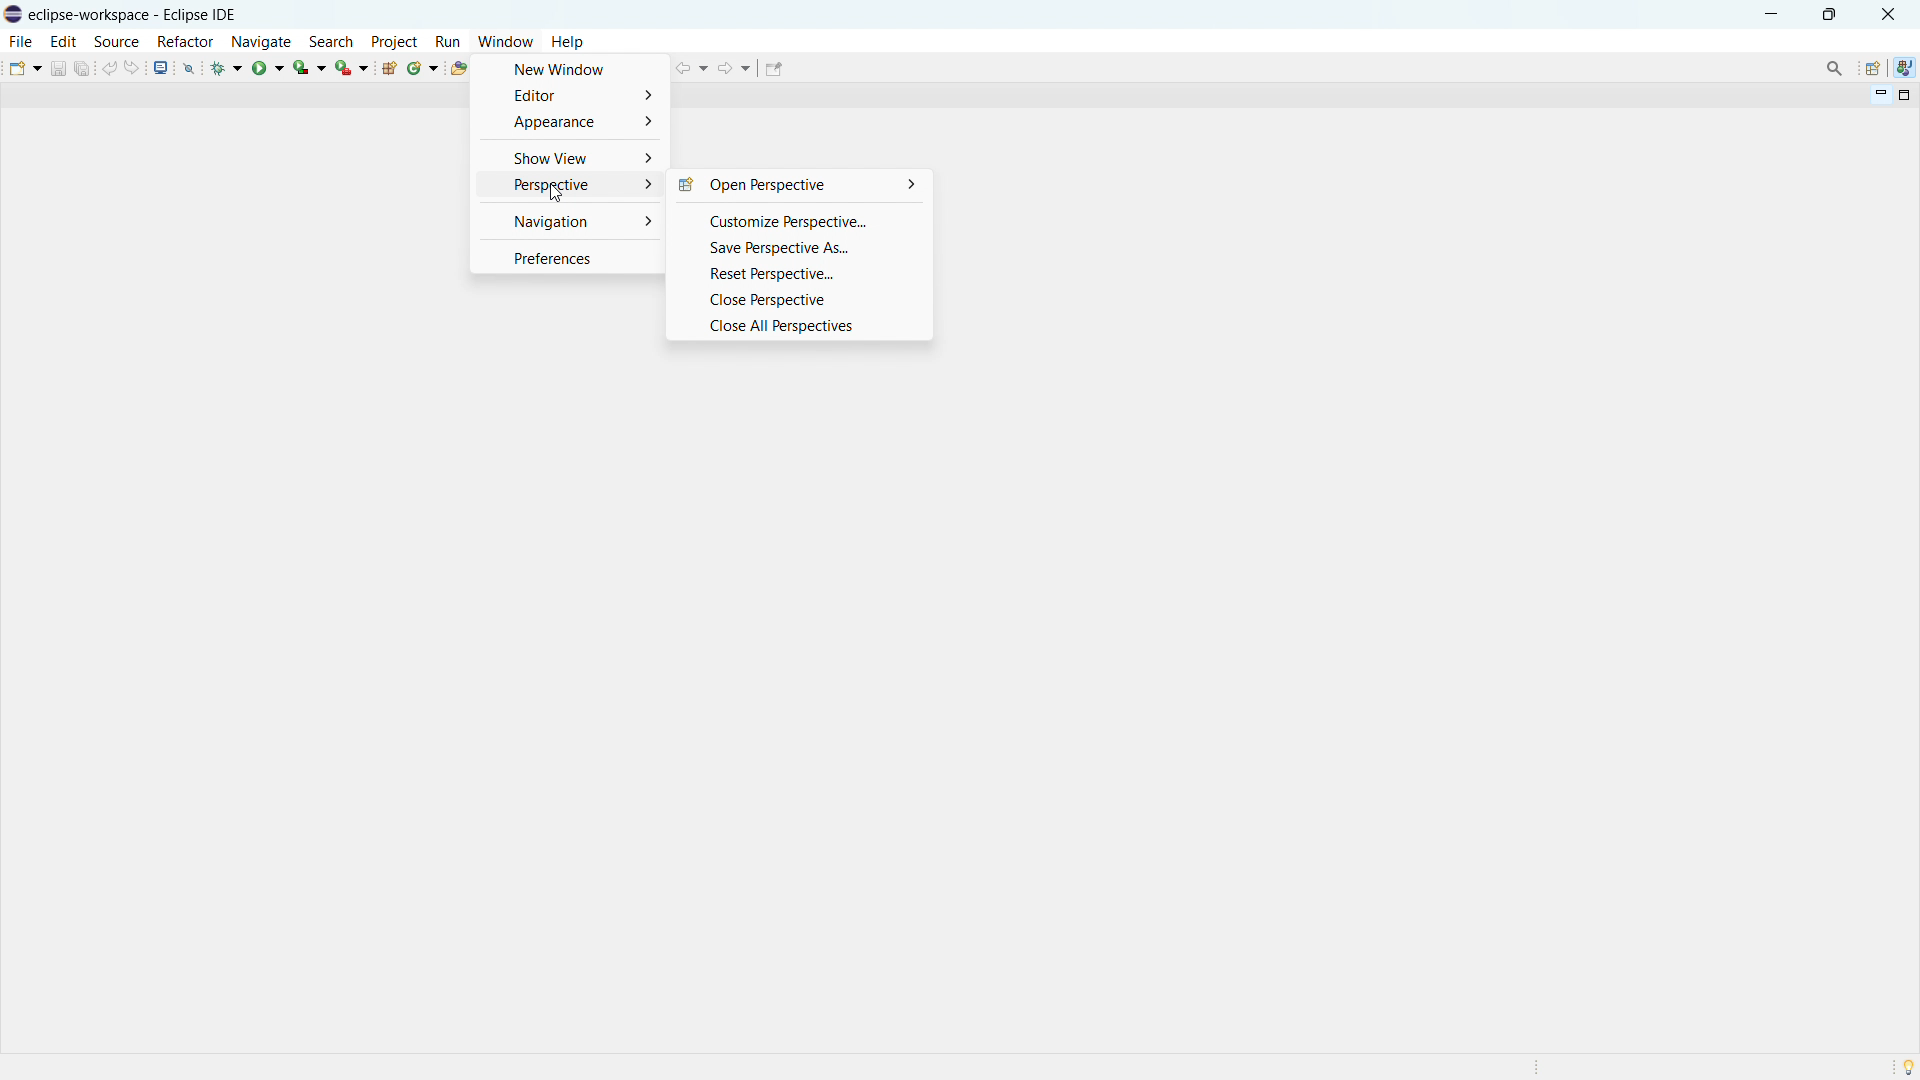  Describe the element at coordinates (228, 67) in the screenshot. I see `debug` at that location.